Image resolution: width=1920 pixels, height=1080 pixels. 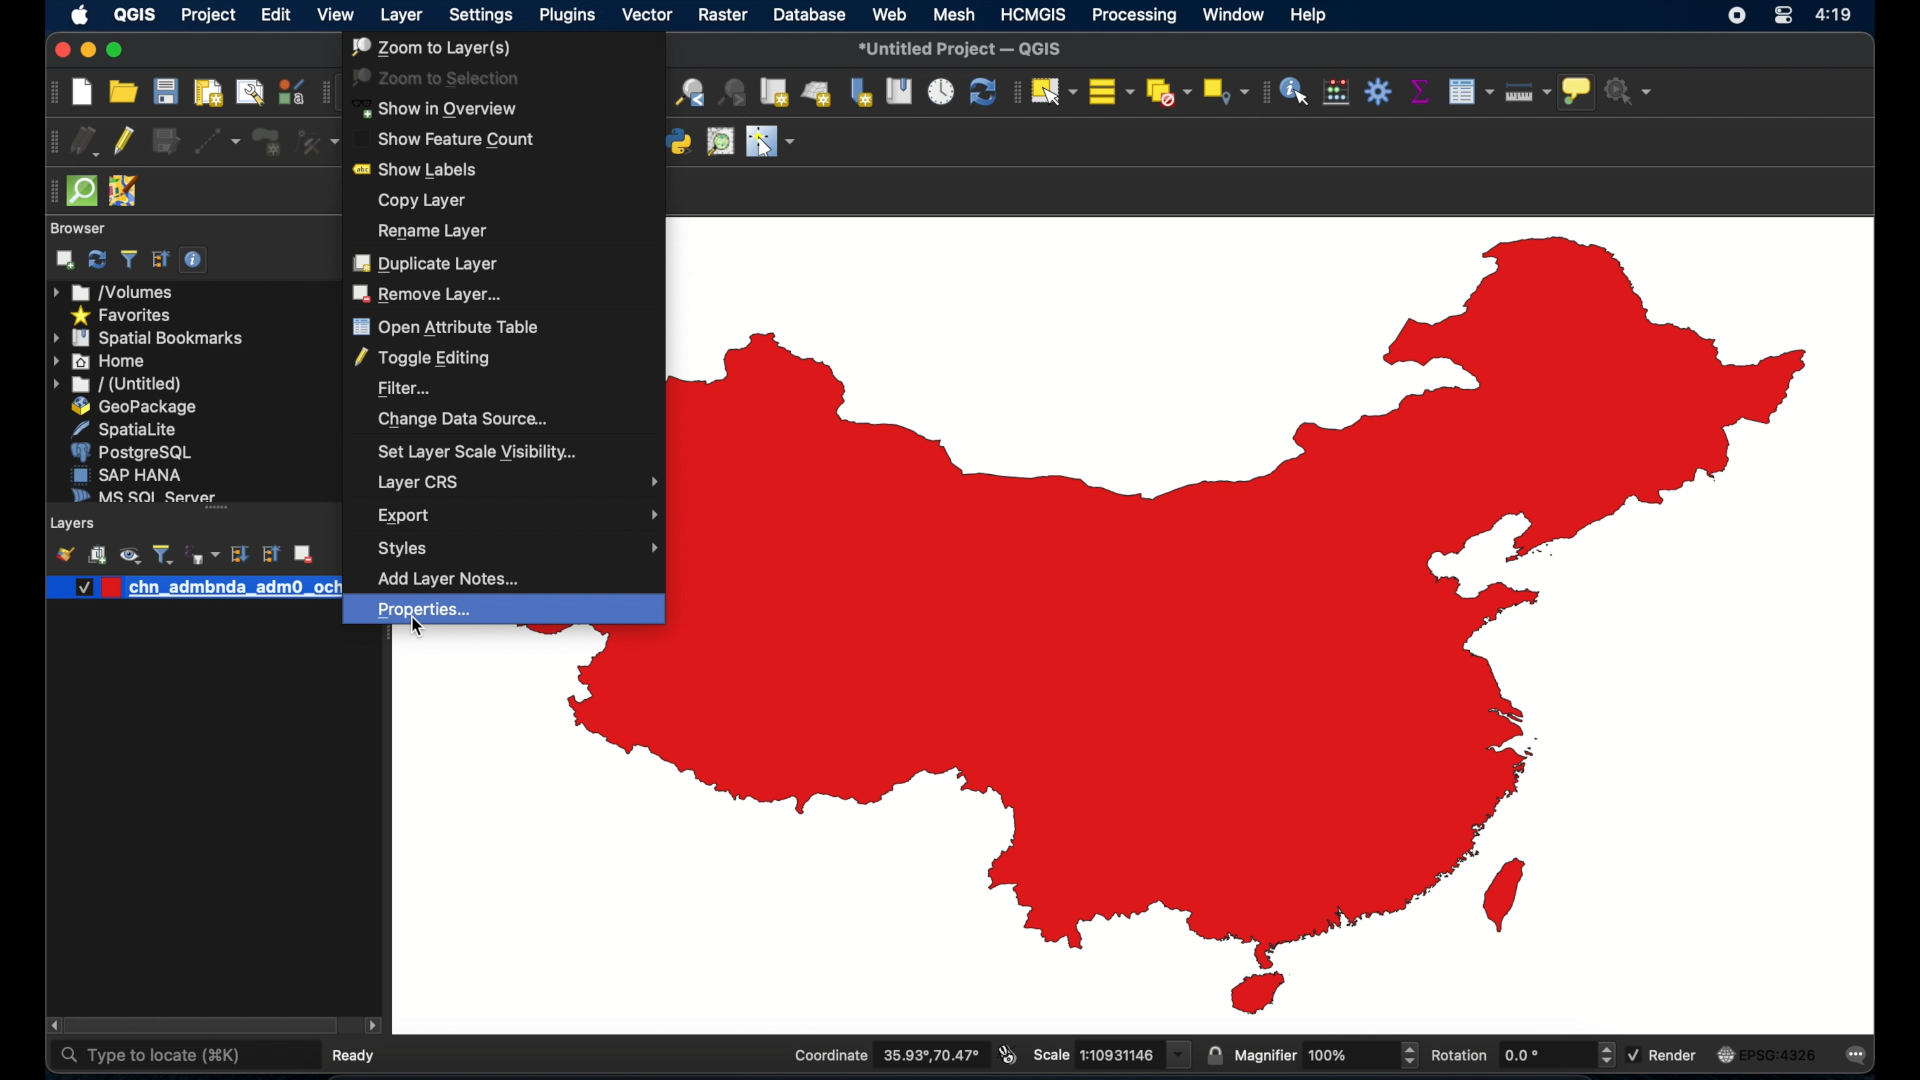 What do you see at coordinates (567, 18) in the screenshot?
I see `plugins` at bounding box center [567, 18].